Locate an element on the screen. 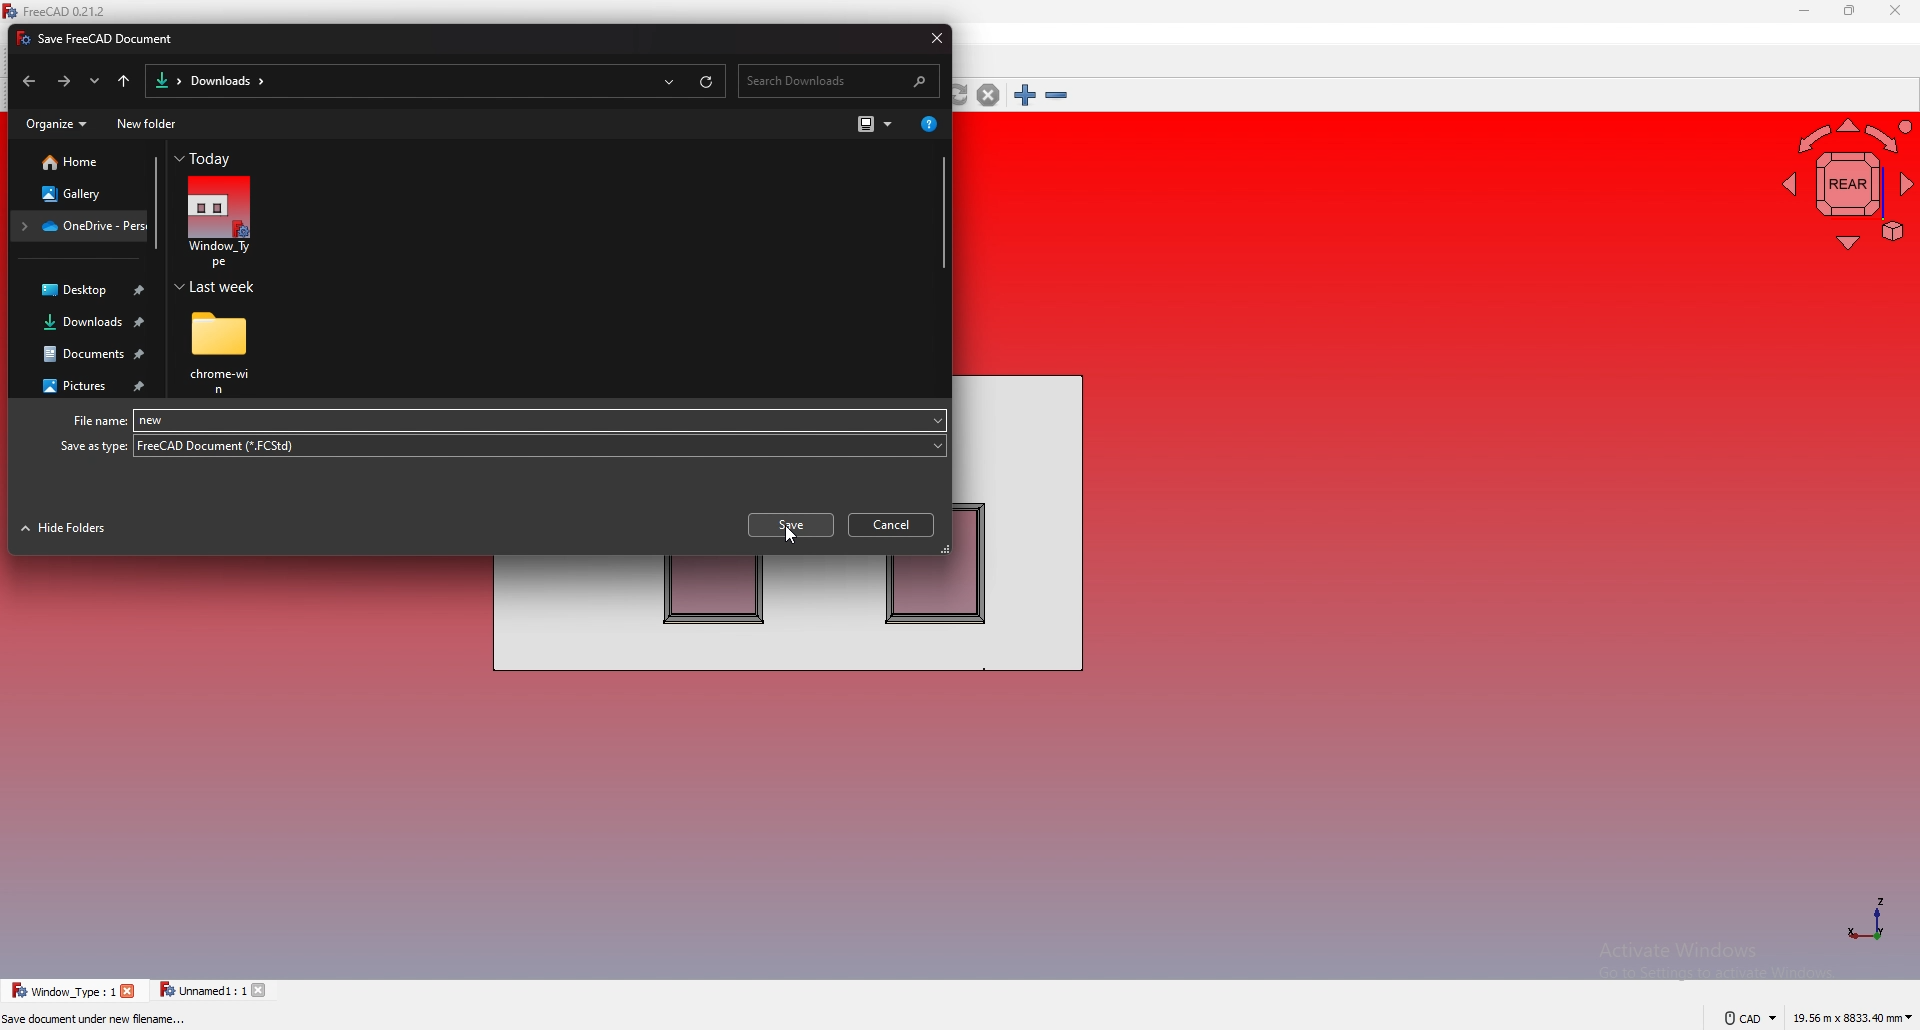  save is located at coordinates (790, 525).